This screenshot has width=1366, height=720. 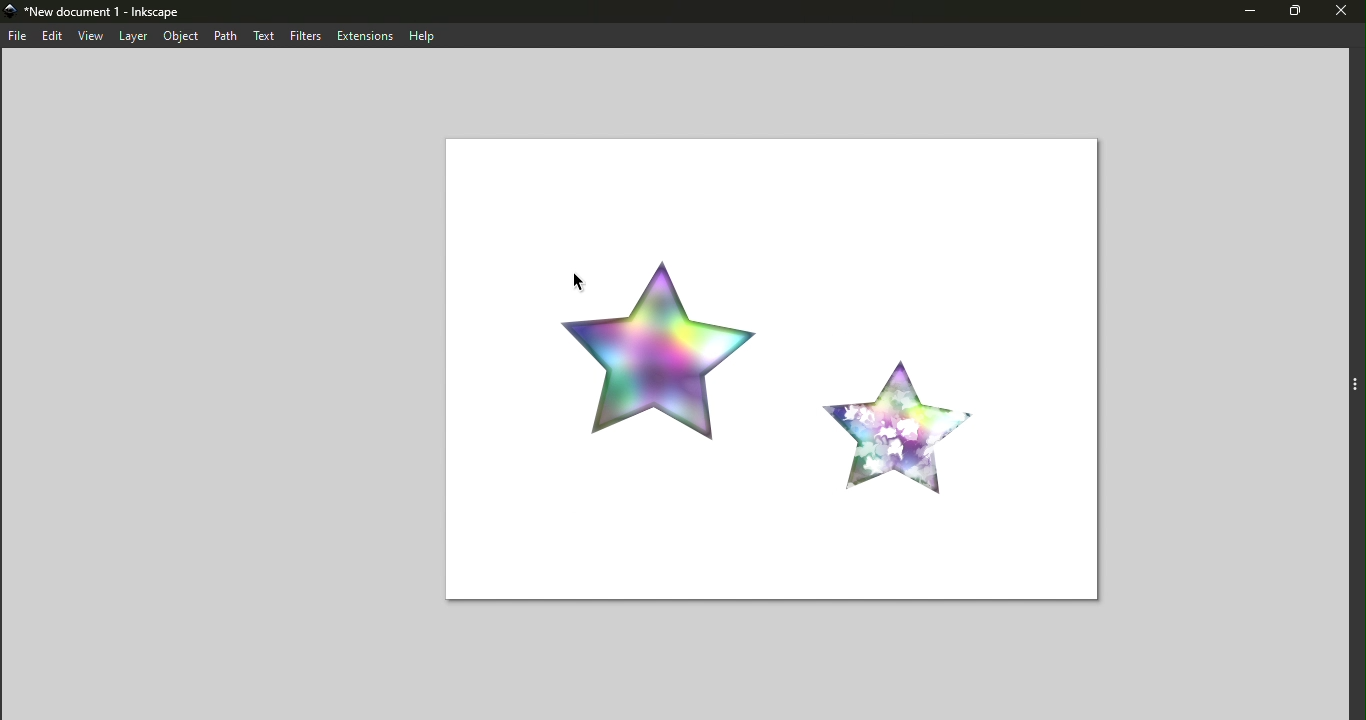 I want to click on file, so click(x=18, y=37).